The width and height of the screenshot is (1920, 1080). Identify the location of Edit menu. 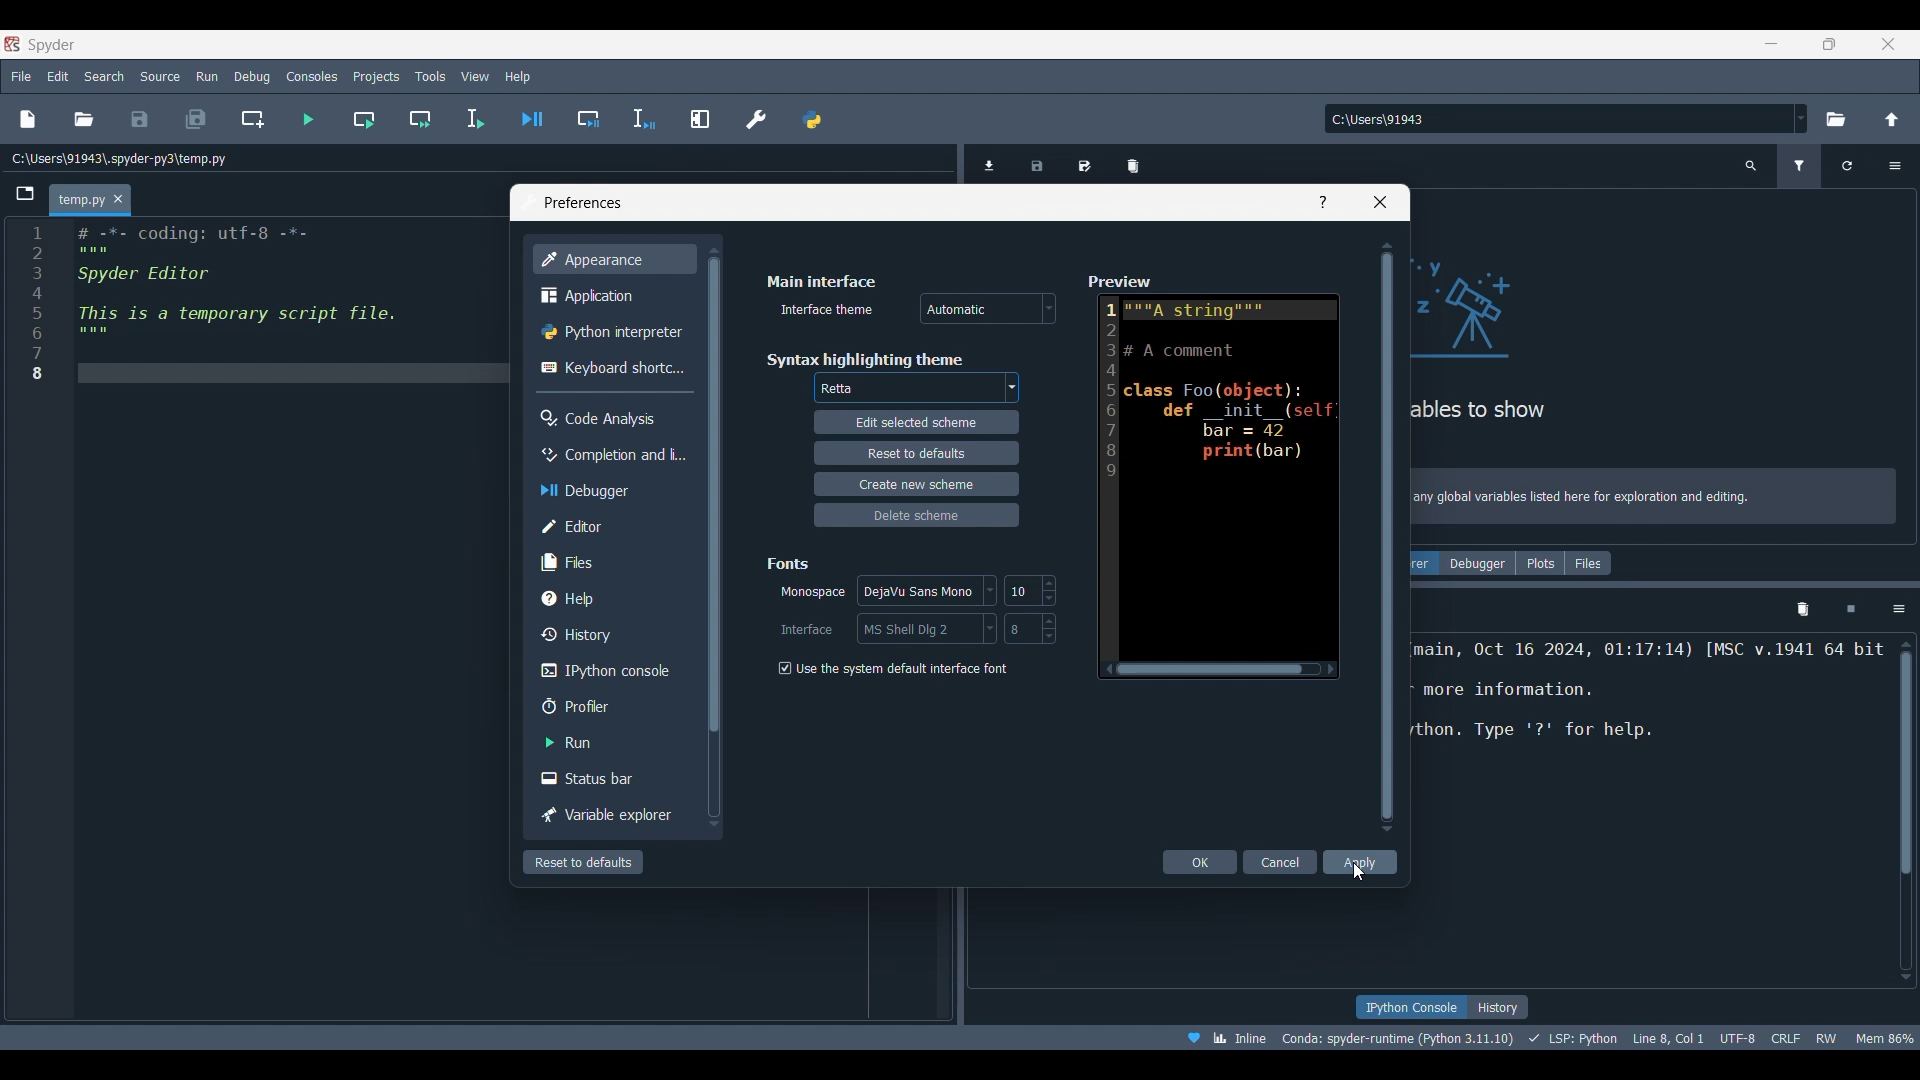
(57, 77).